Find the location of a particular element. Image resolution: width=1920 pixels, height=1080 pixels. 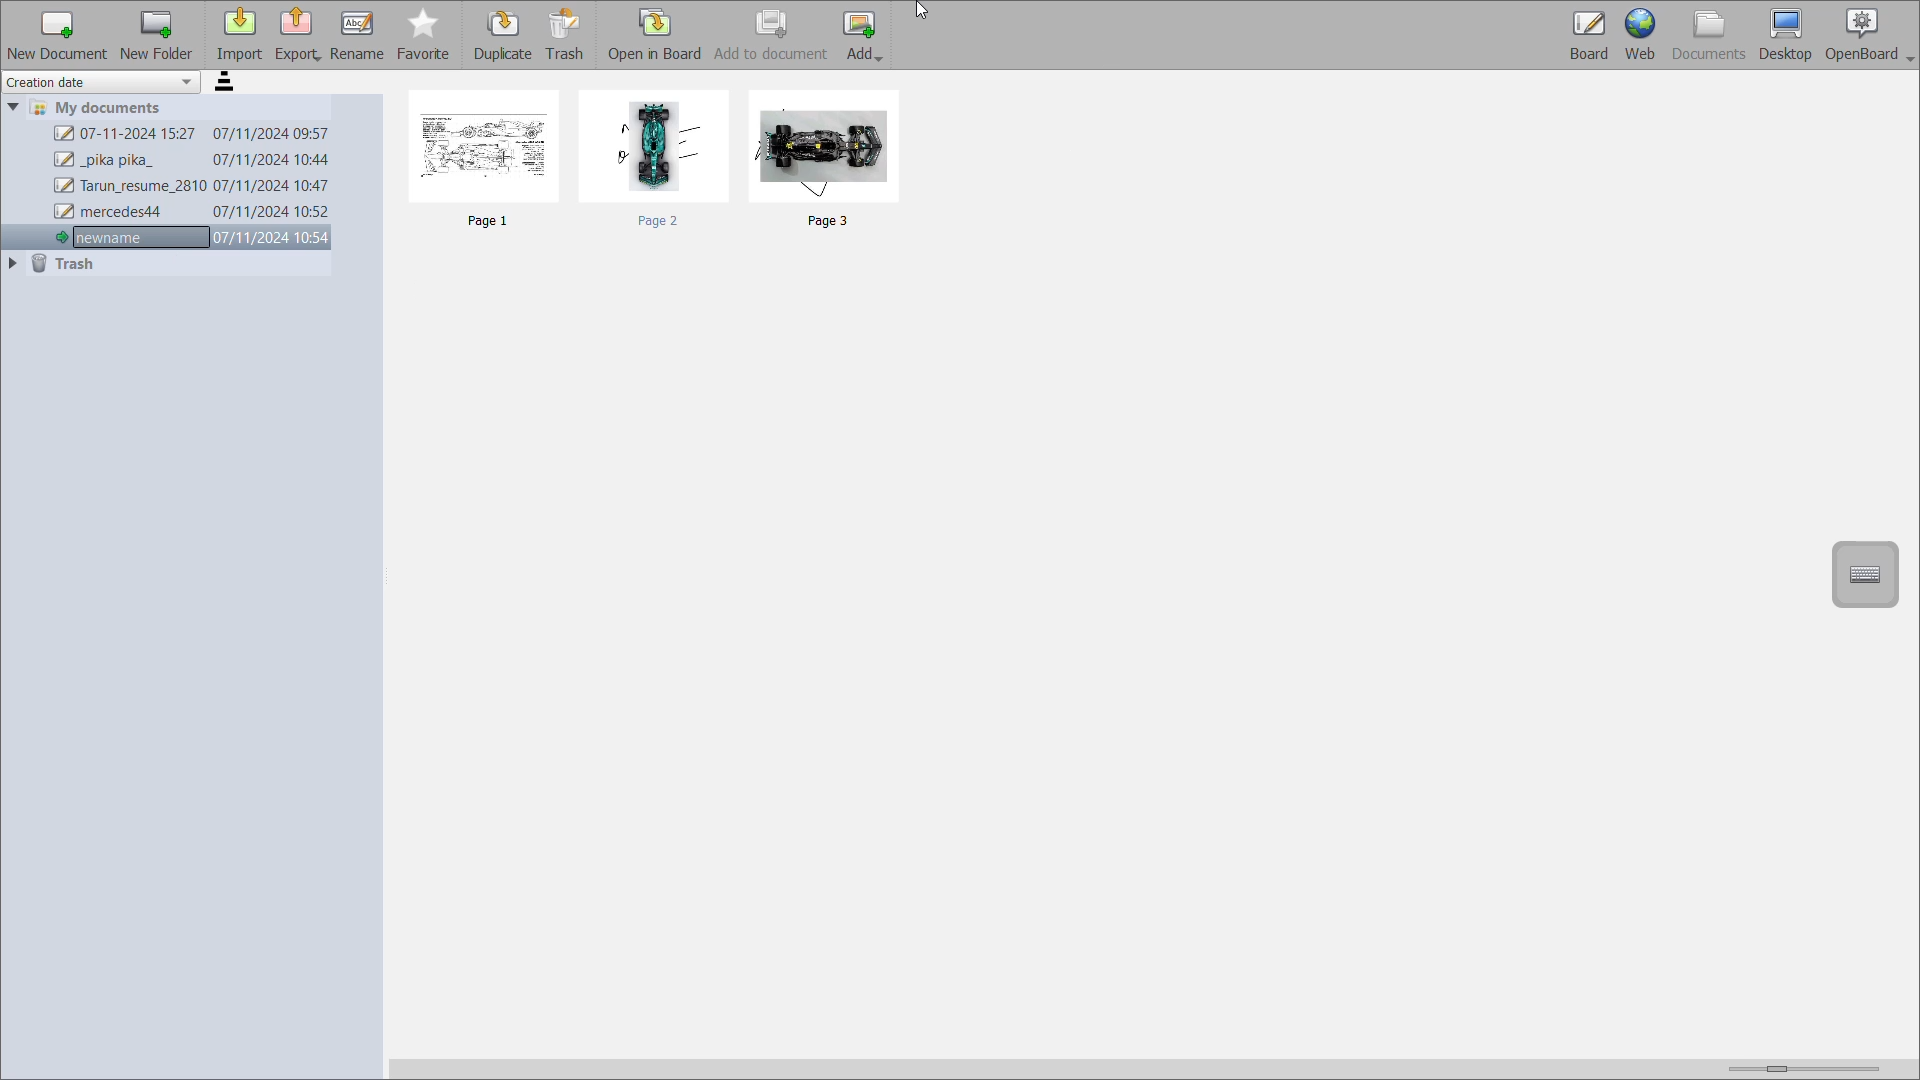

documents is located at coordinates (1707, 35).